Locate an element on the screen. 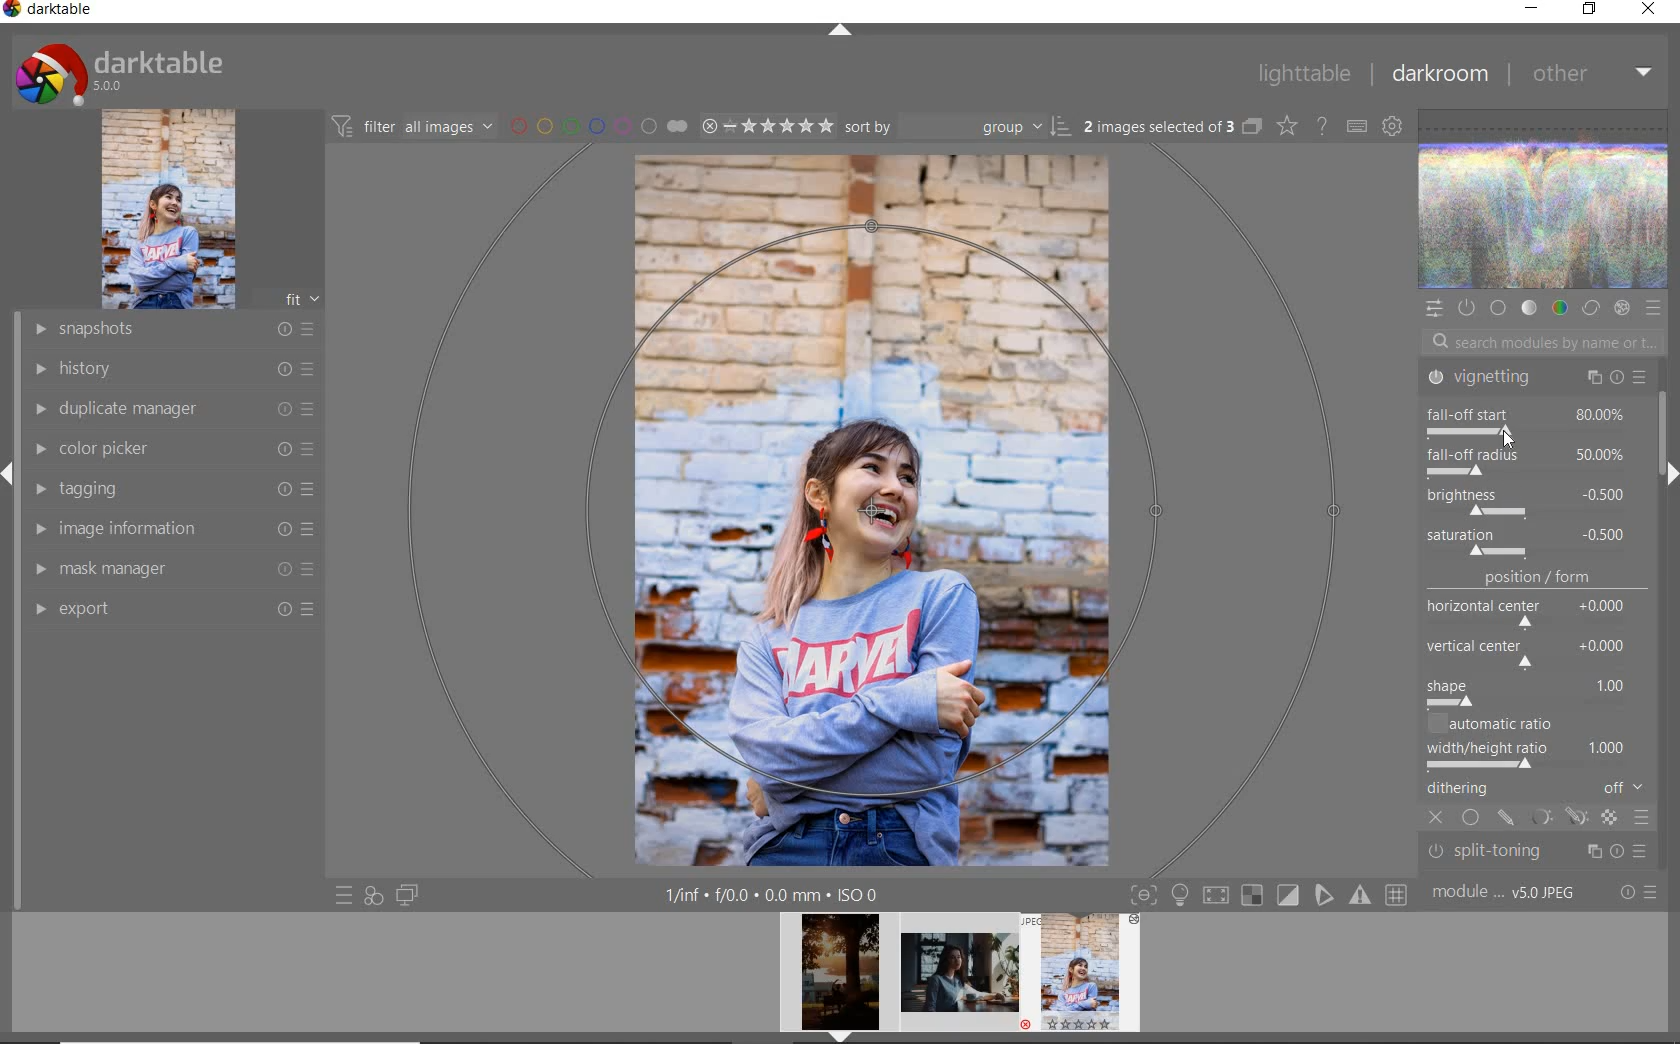 The height and width of the screenshot is (1044, 1680). lens correction is located at coordinates (1533, 858).